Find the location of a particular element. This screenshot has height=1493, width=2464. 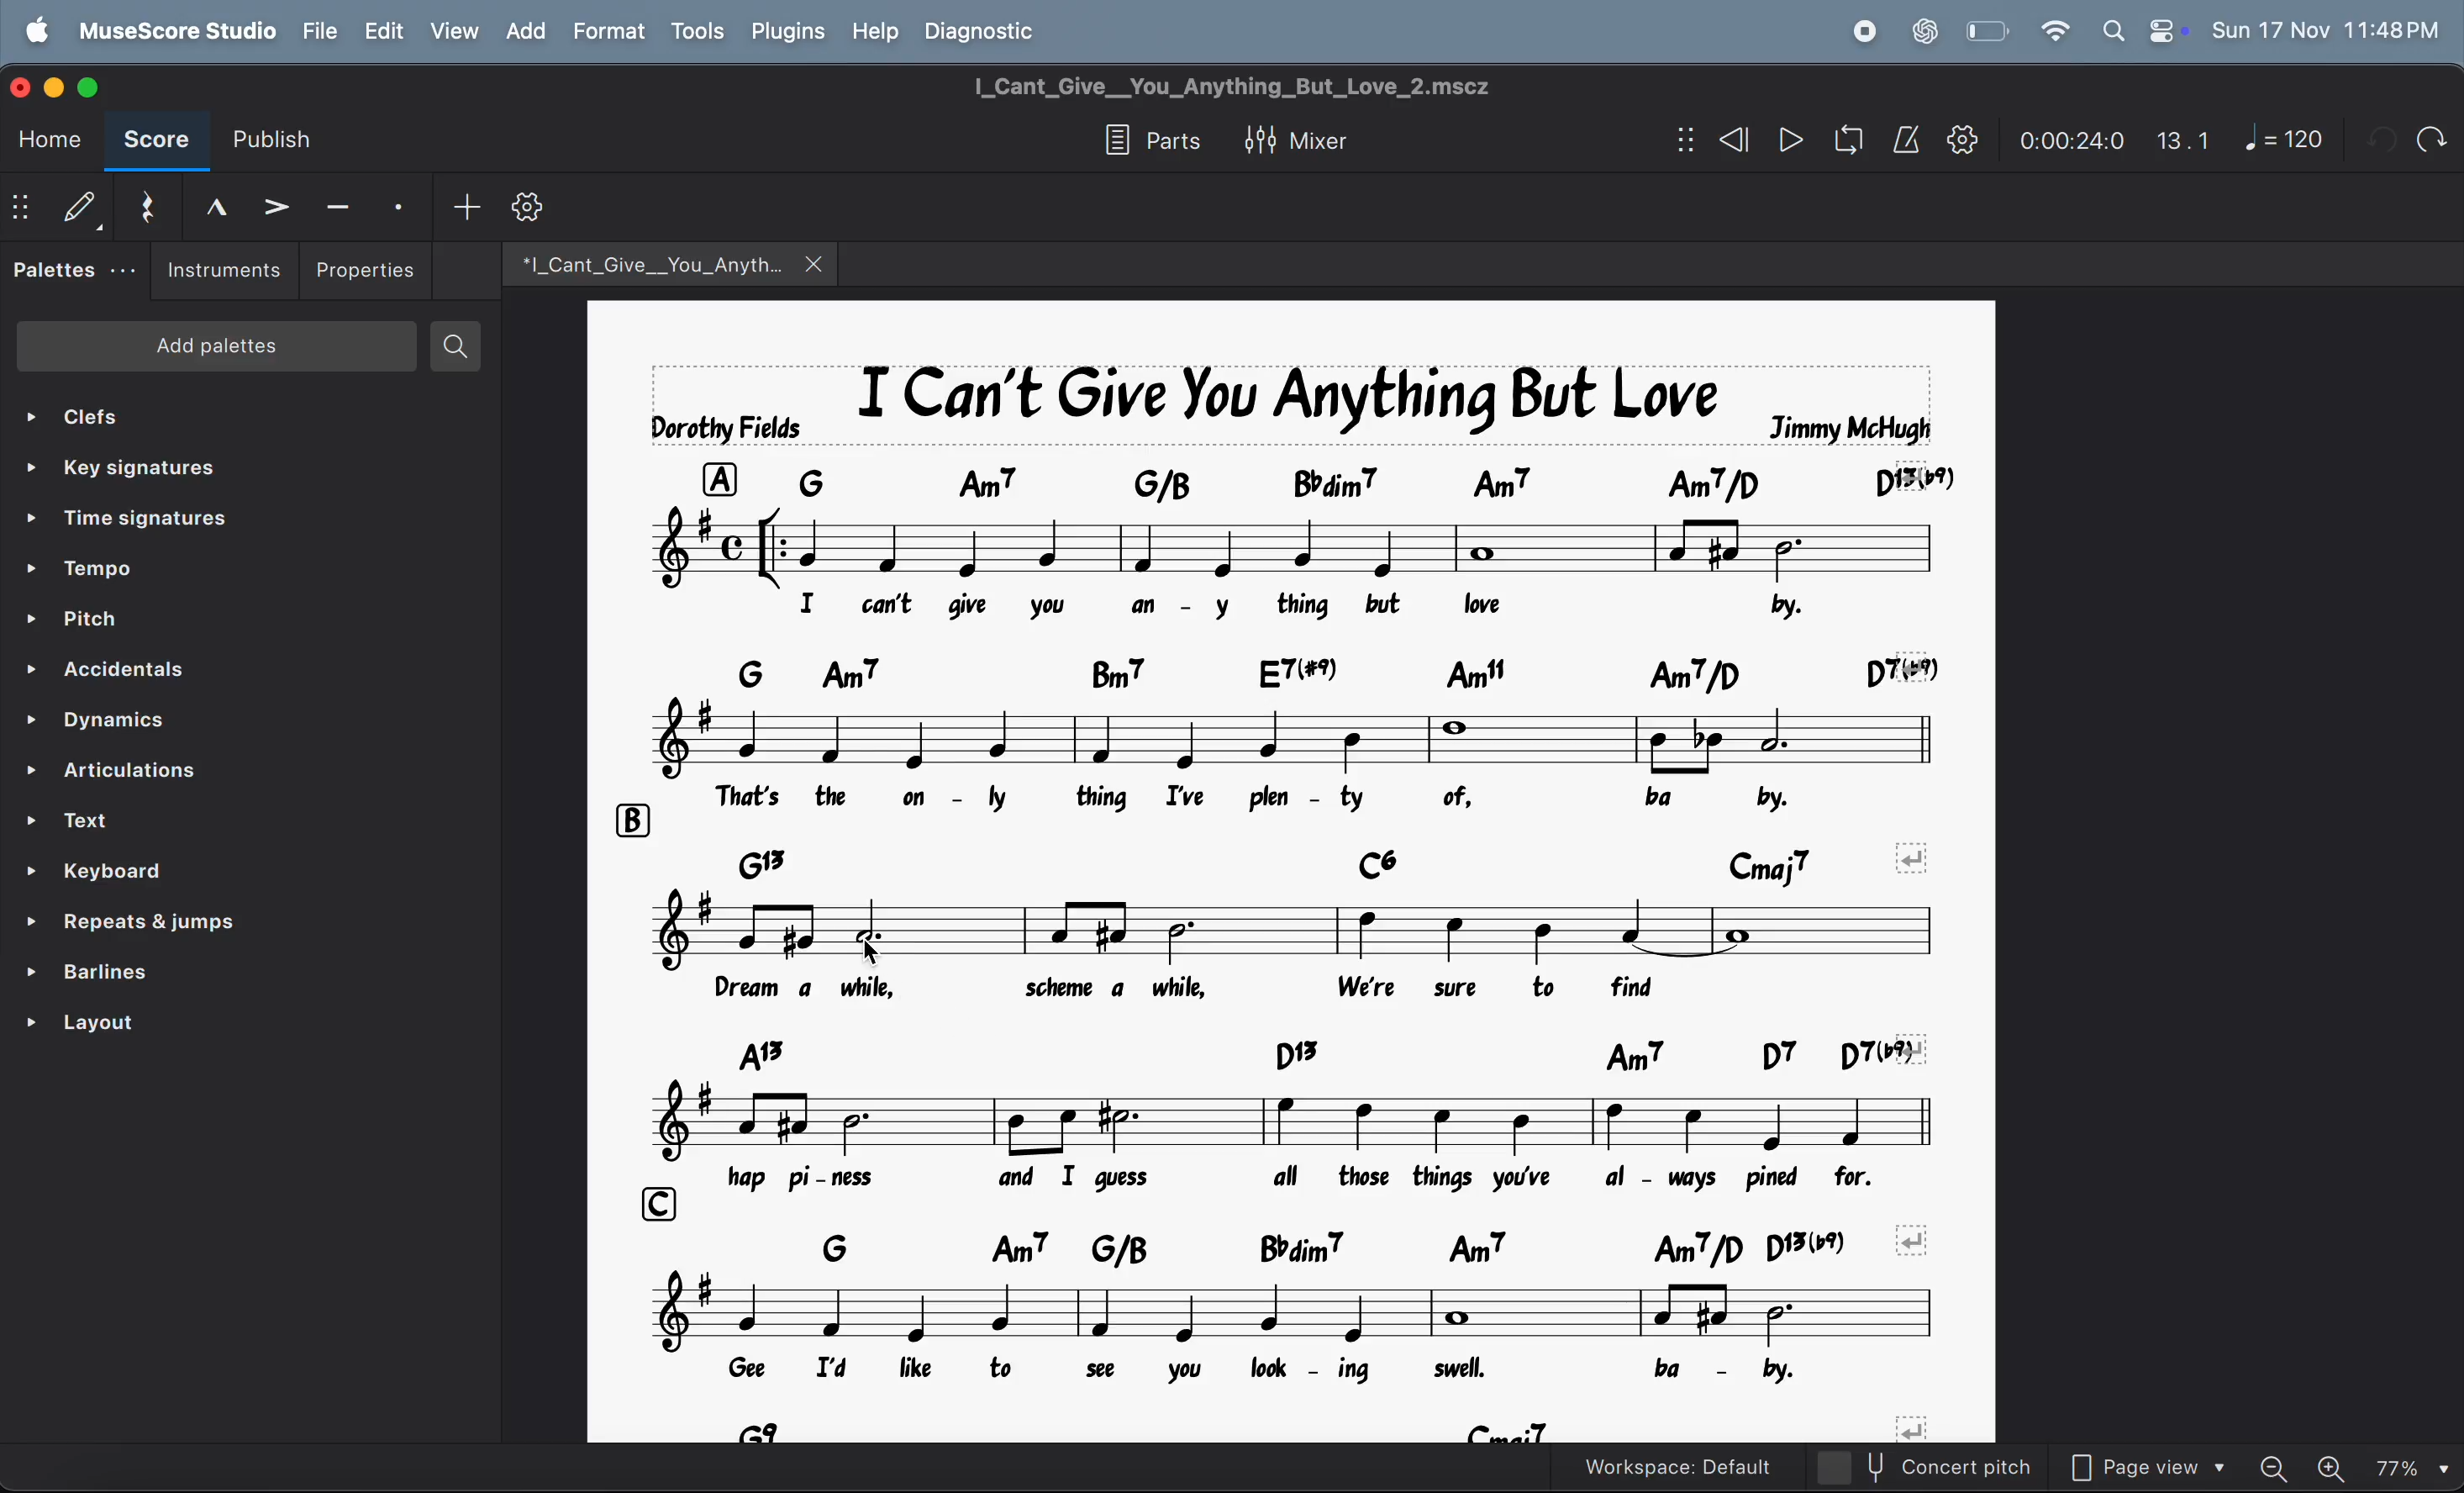

tenuto is located at coordinates (344, 205).